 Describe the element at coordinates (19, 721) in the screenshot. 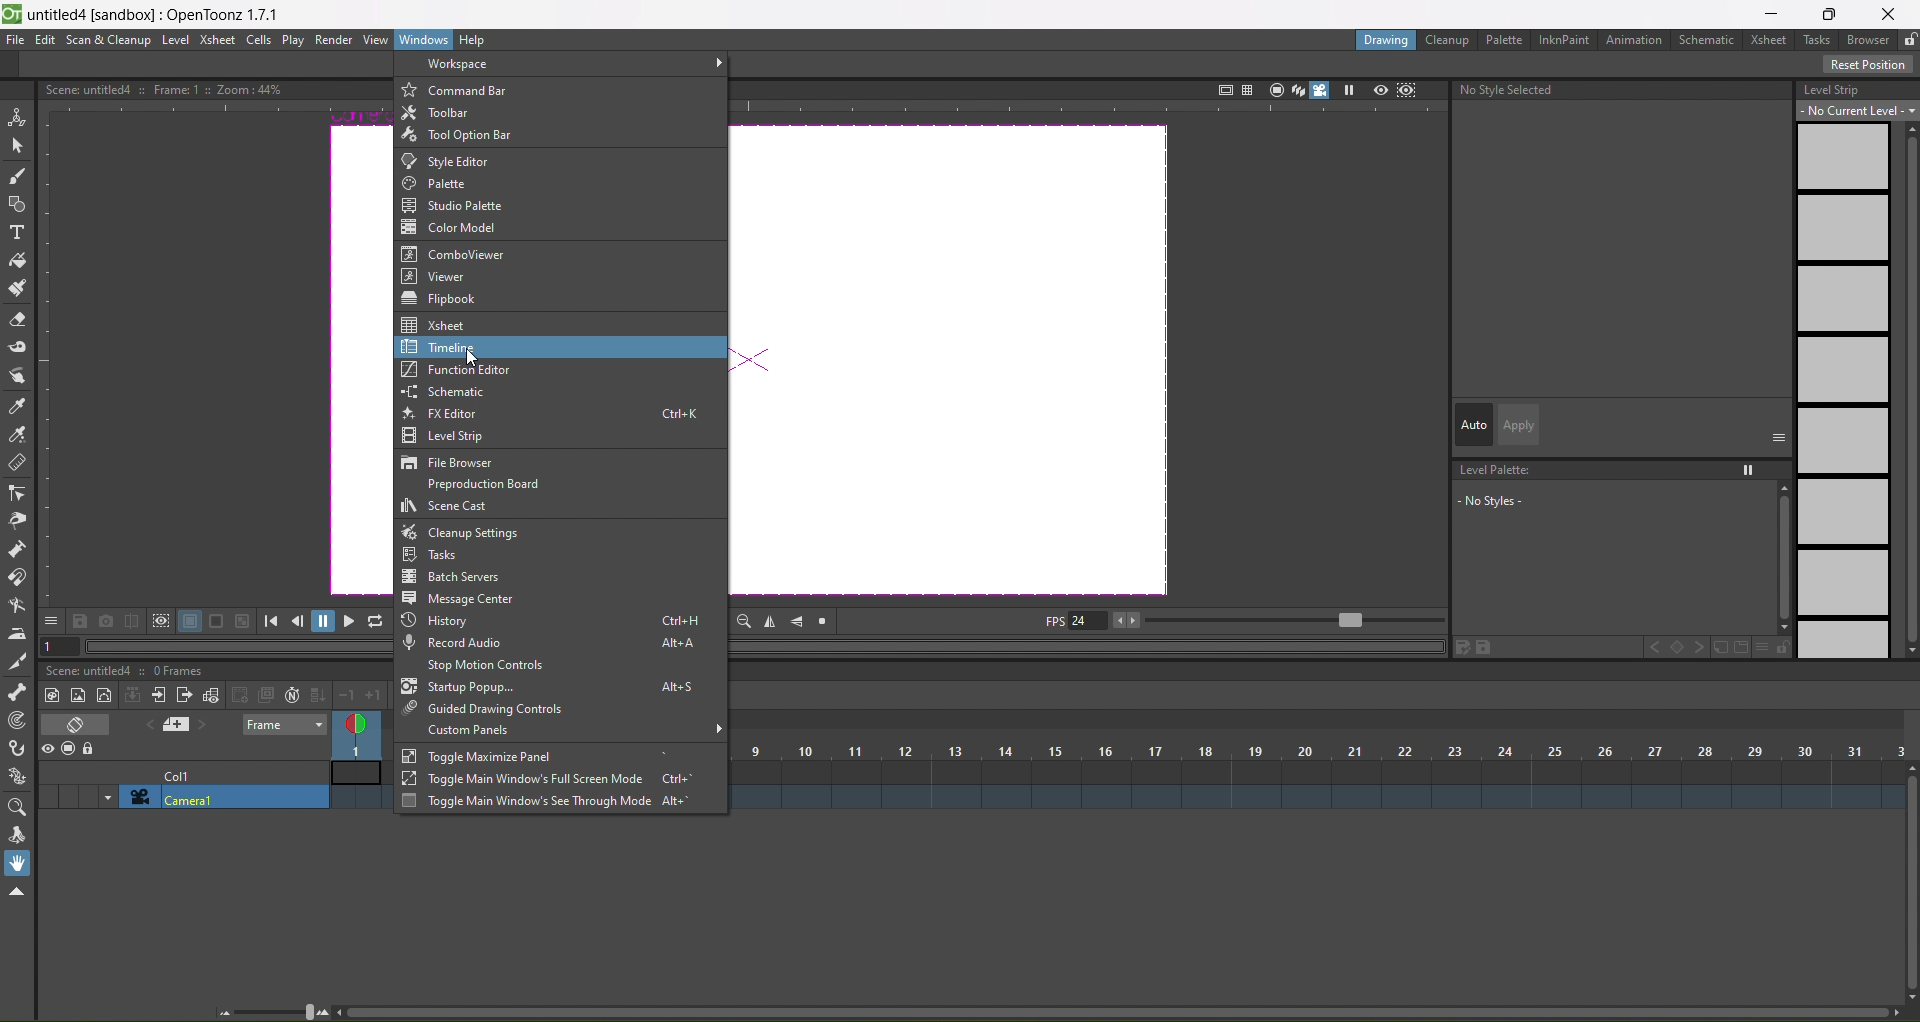

I see `tracker tool` at that location.